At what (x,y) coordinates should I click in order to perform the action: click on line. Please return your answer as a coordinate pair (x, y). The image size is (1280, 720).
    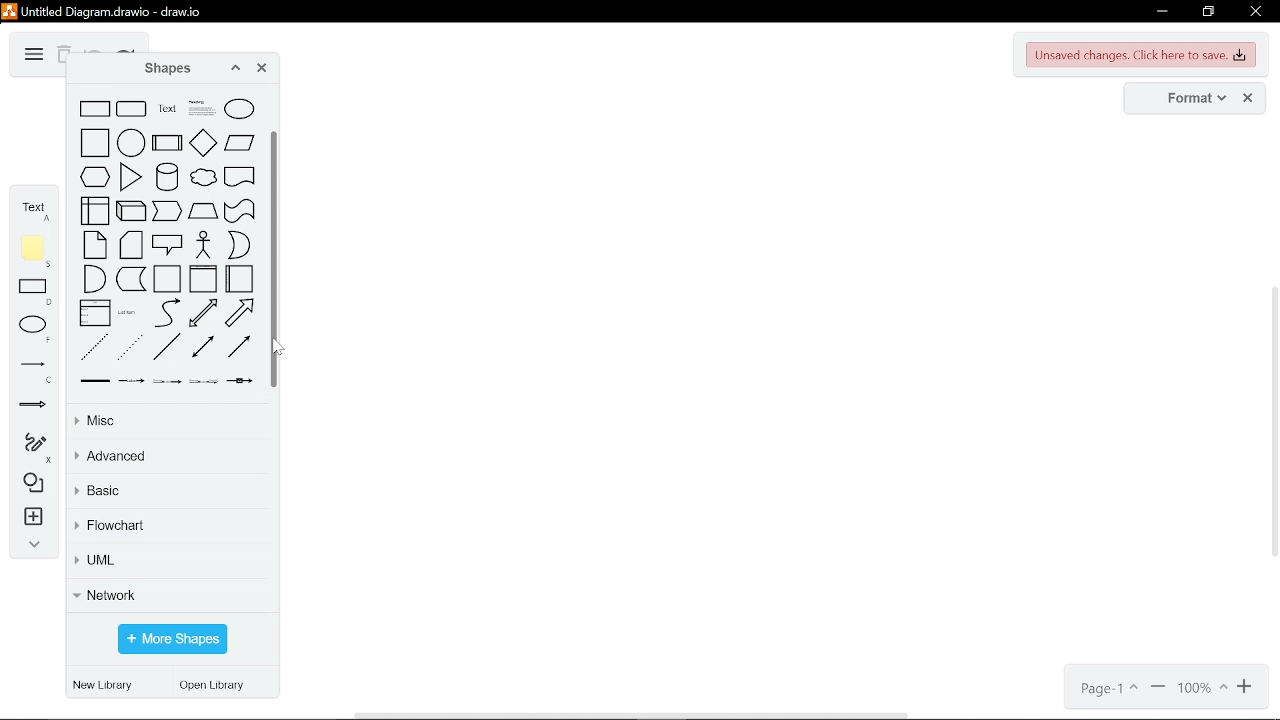
    Looking at the image, I should click on (165, 347).